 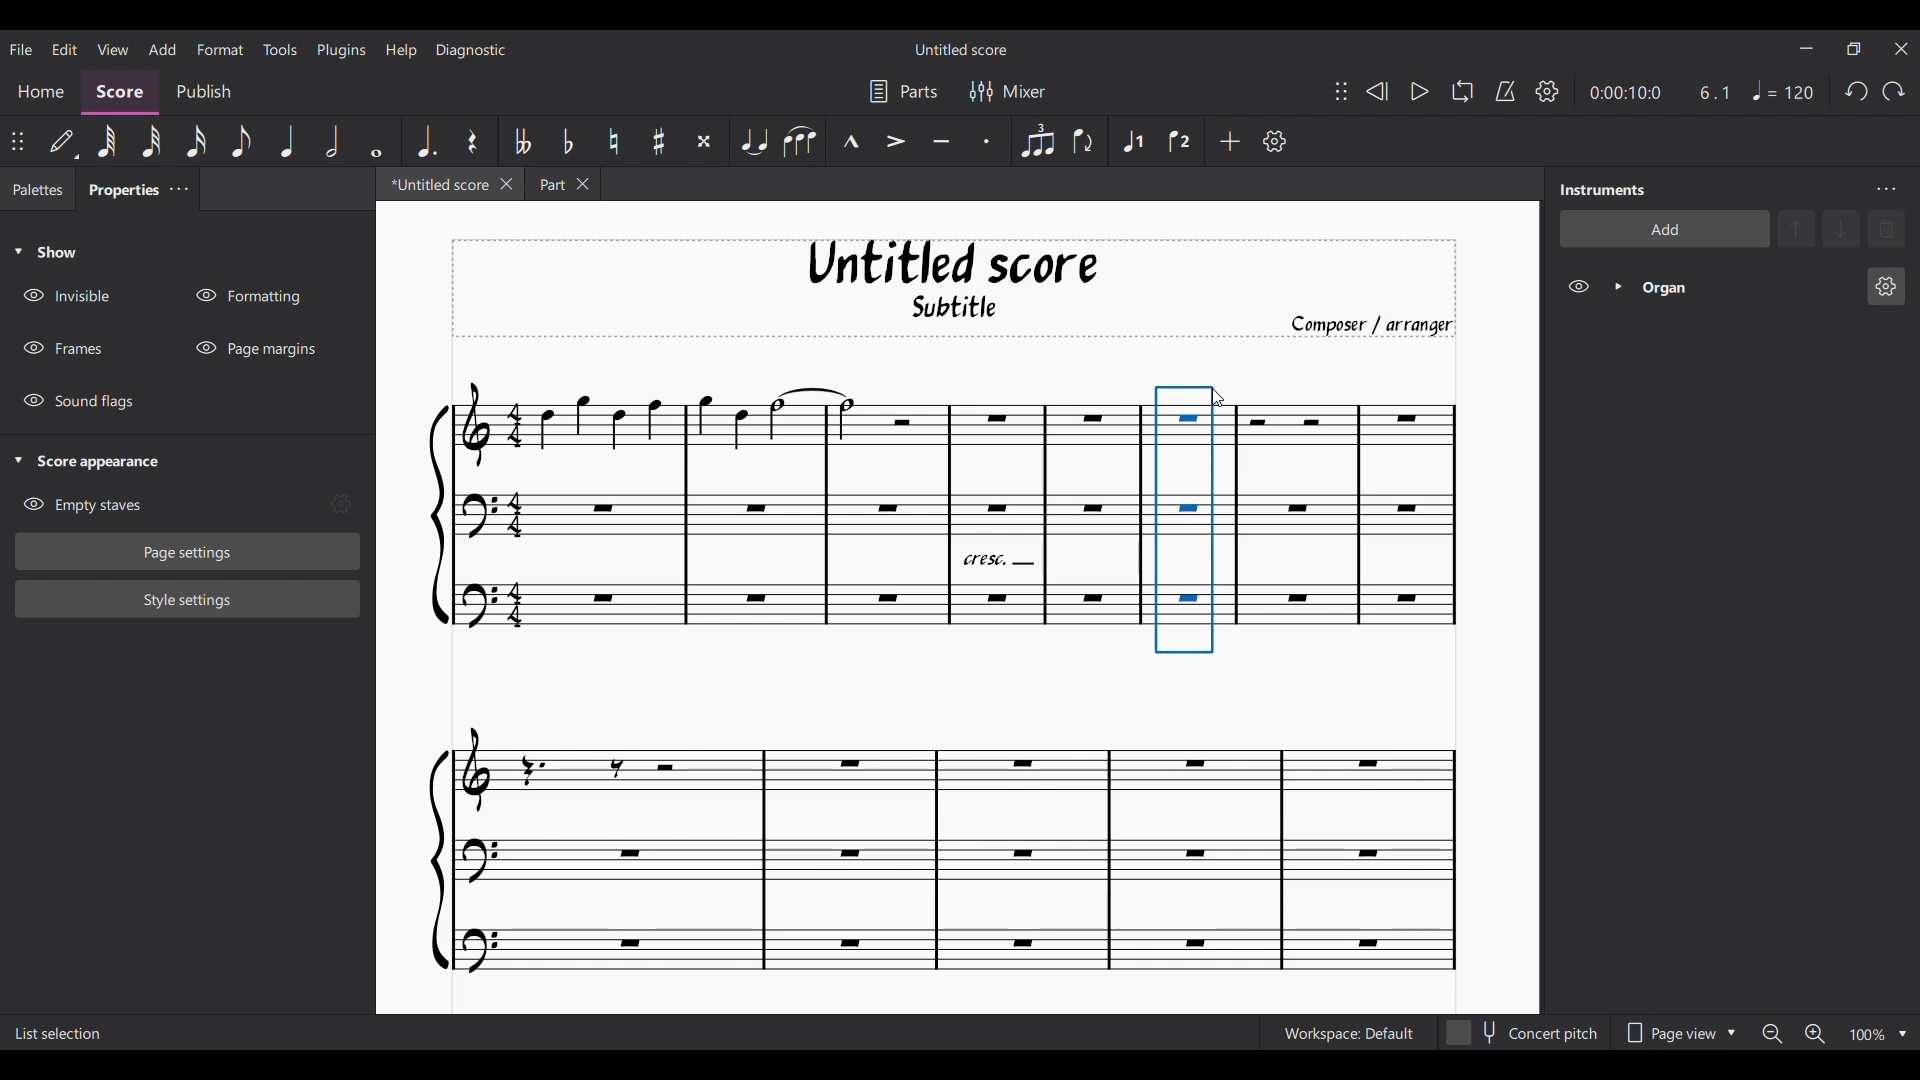 I want to click on Hide Organs on score, so click(x=1578, y=287).